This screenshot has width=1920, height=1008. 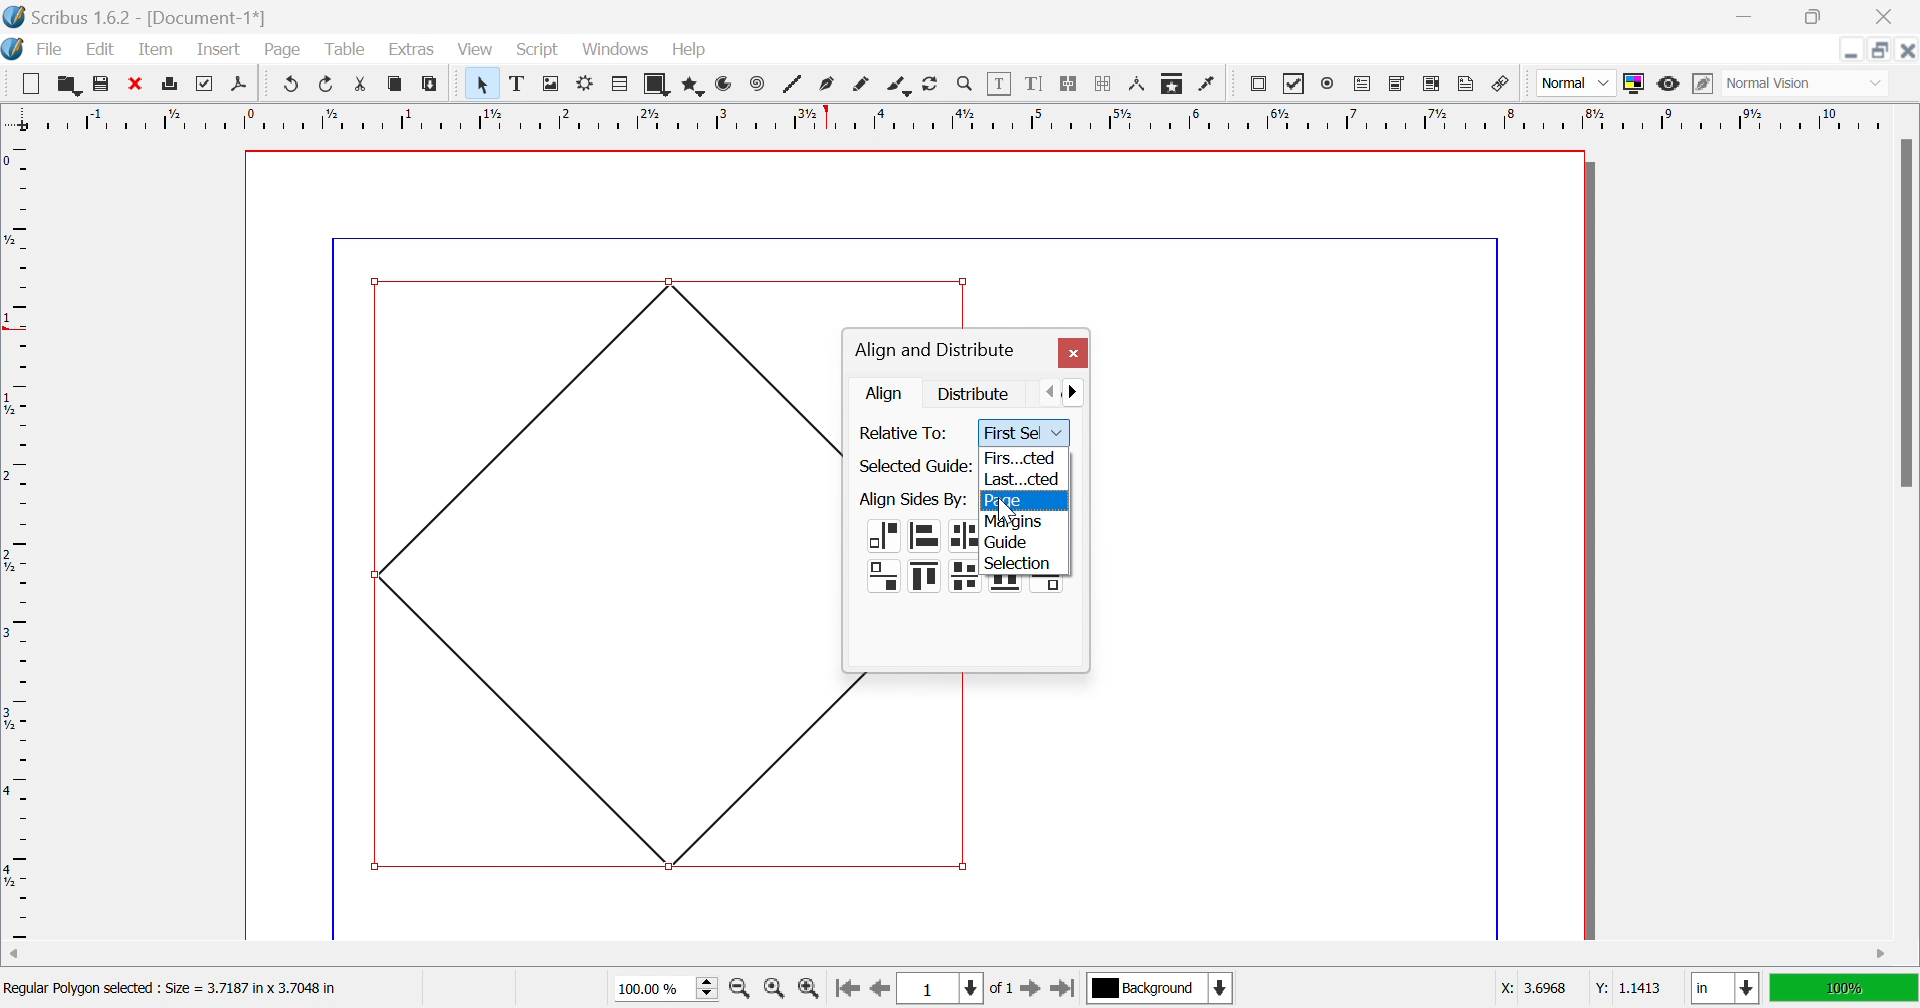 What do you see at coordinates (1020, 563) in the screenshot?
I see `Selection` at bounding box center [1020, 563].